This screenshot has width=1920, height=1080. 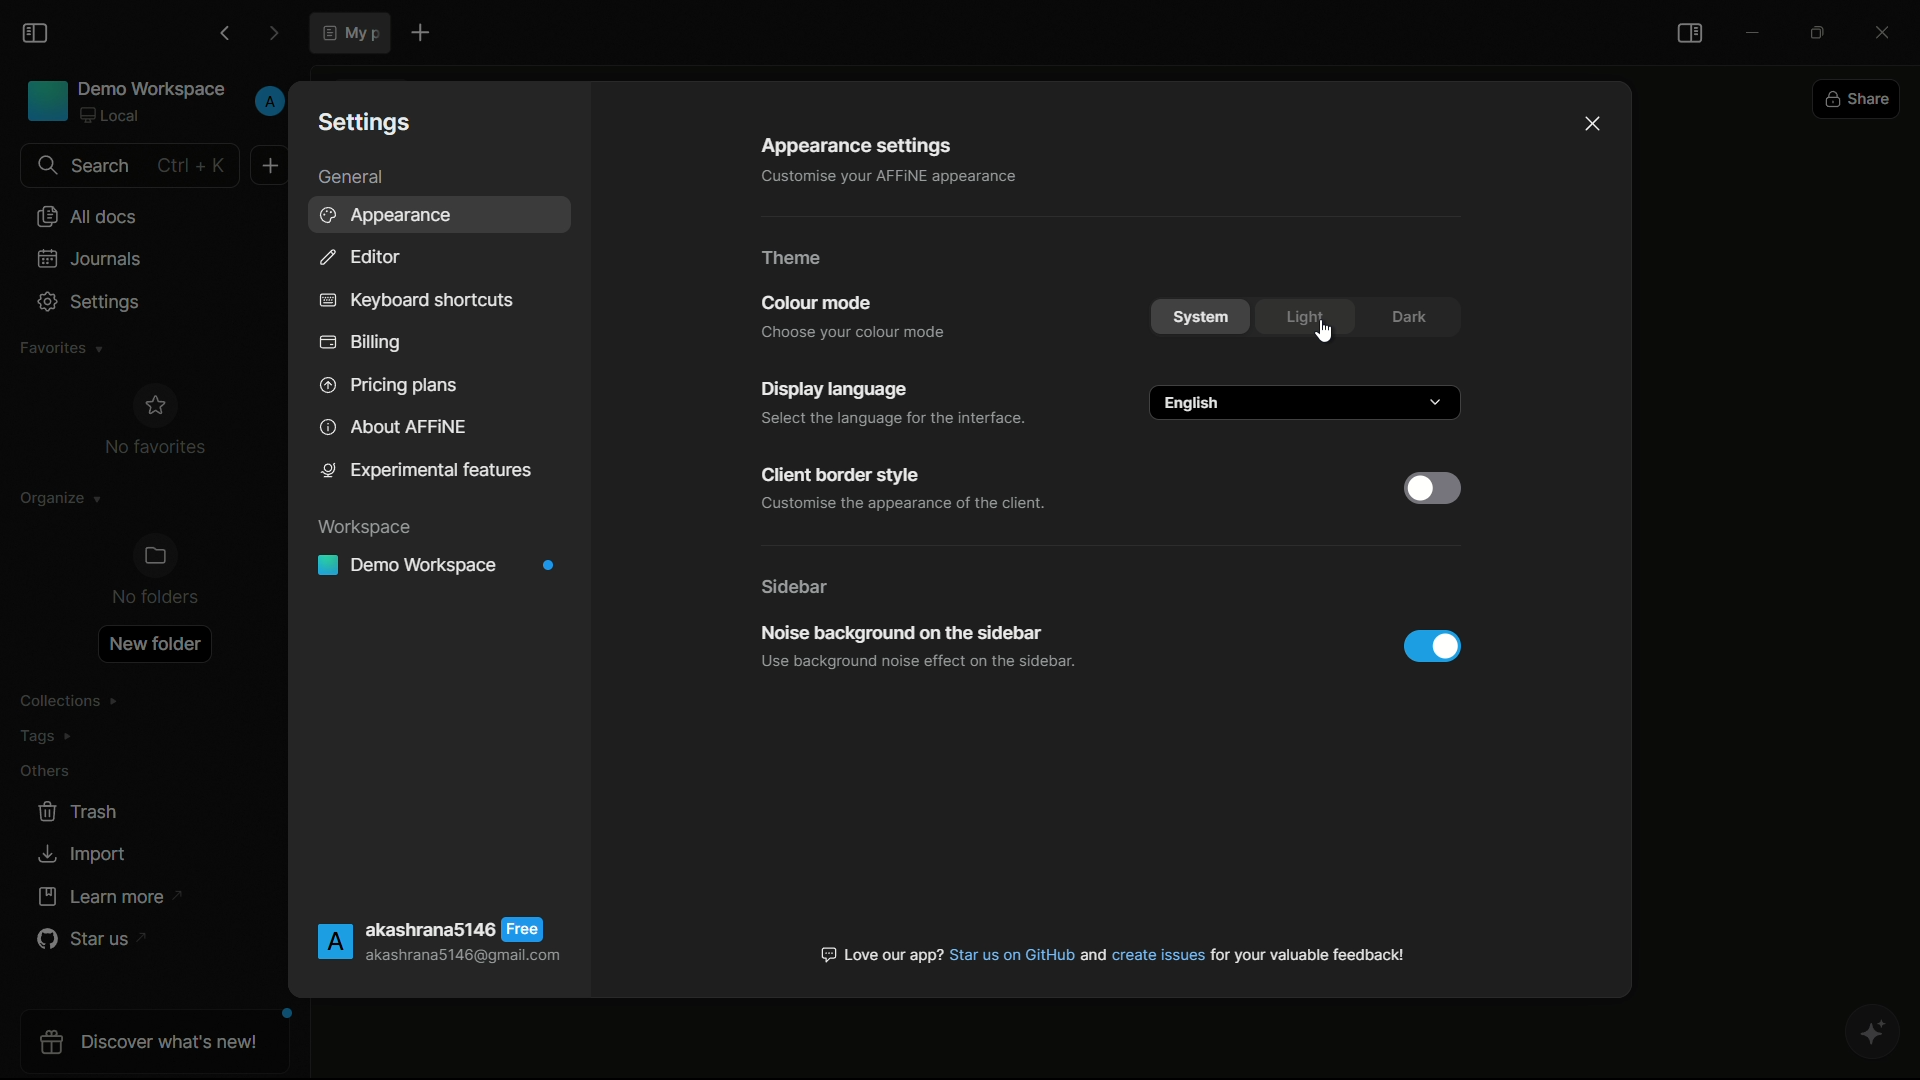 What do you see at coordinates (1594, 125) in the screenshot?
I see `close` at bounding box center [1594, 125].